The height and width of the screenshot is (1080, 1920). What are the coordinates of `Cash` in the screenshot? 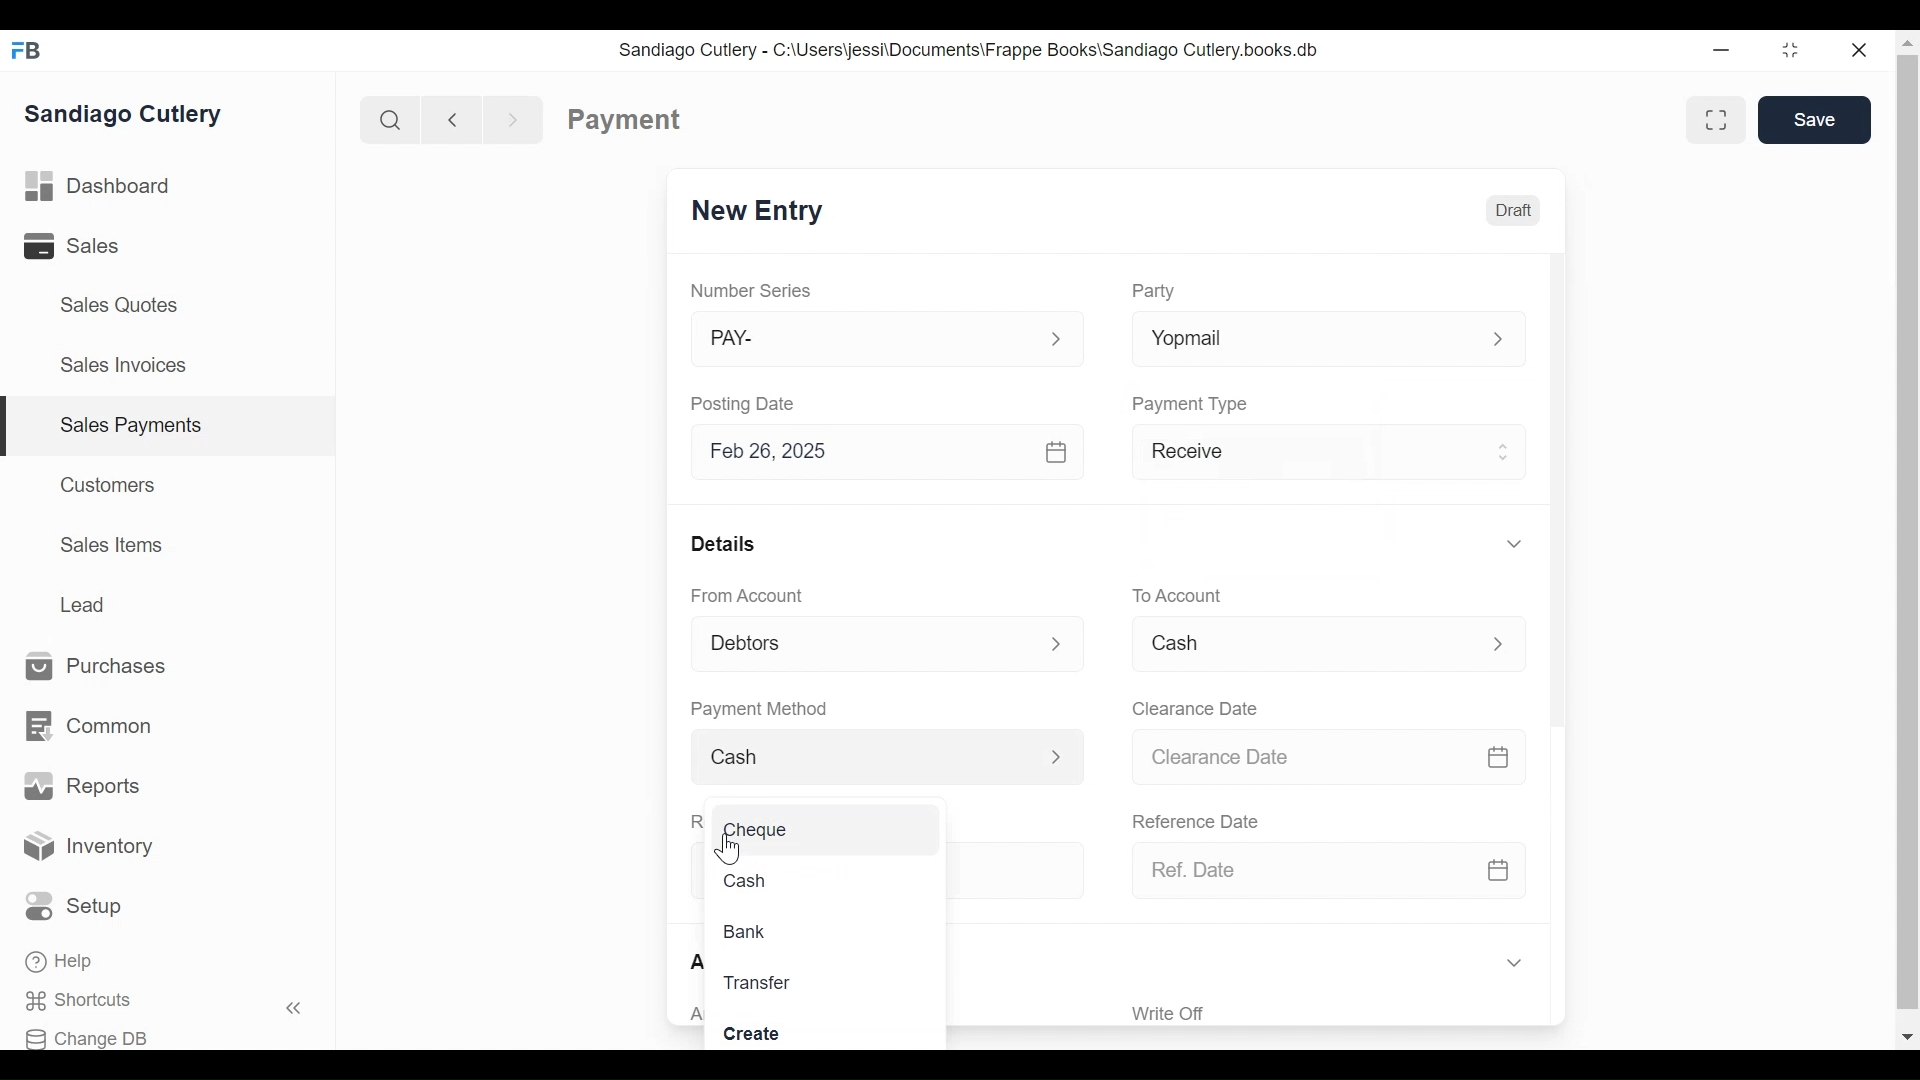 It's located at (862, 754).